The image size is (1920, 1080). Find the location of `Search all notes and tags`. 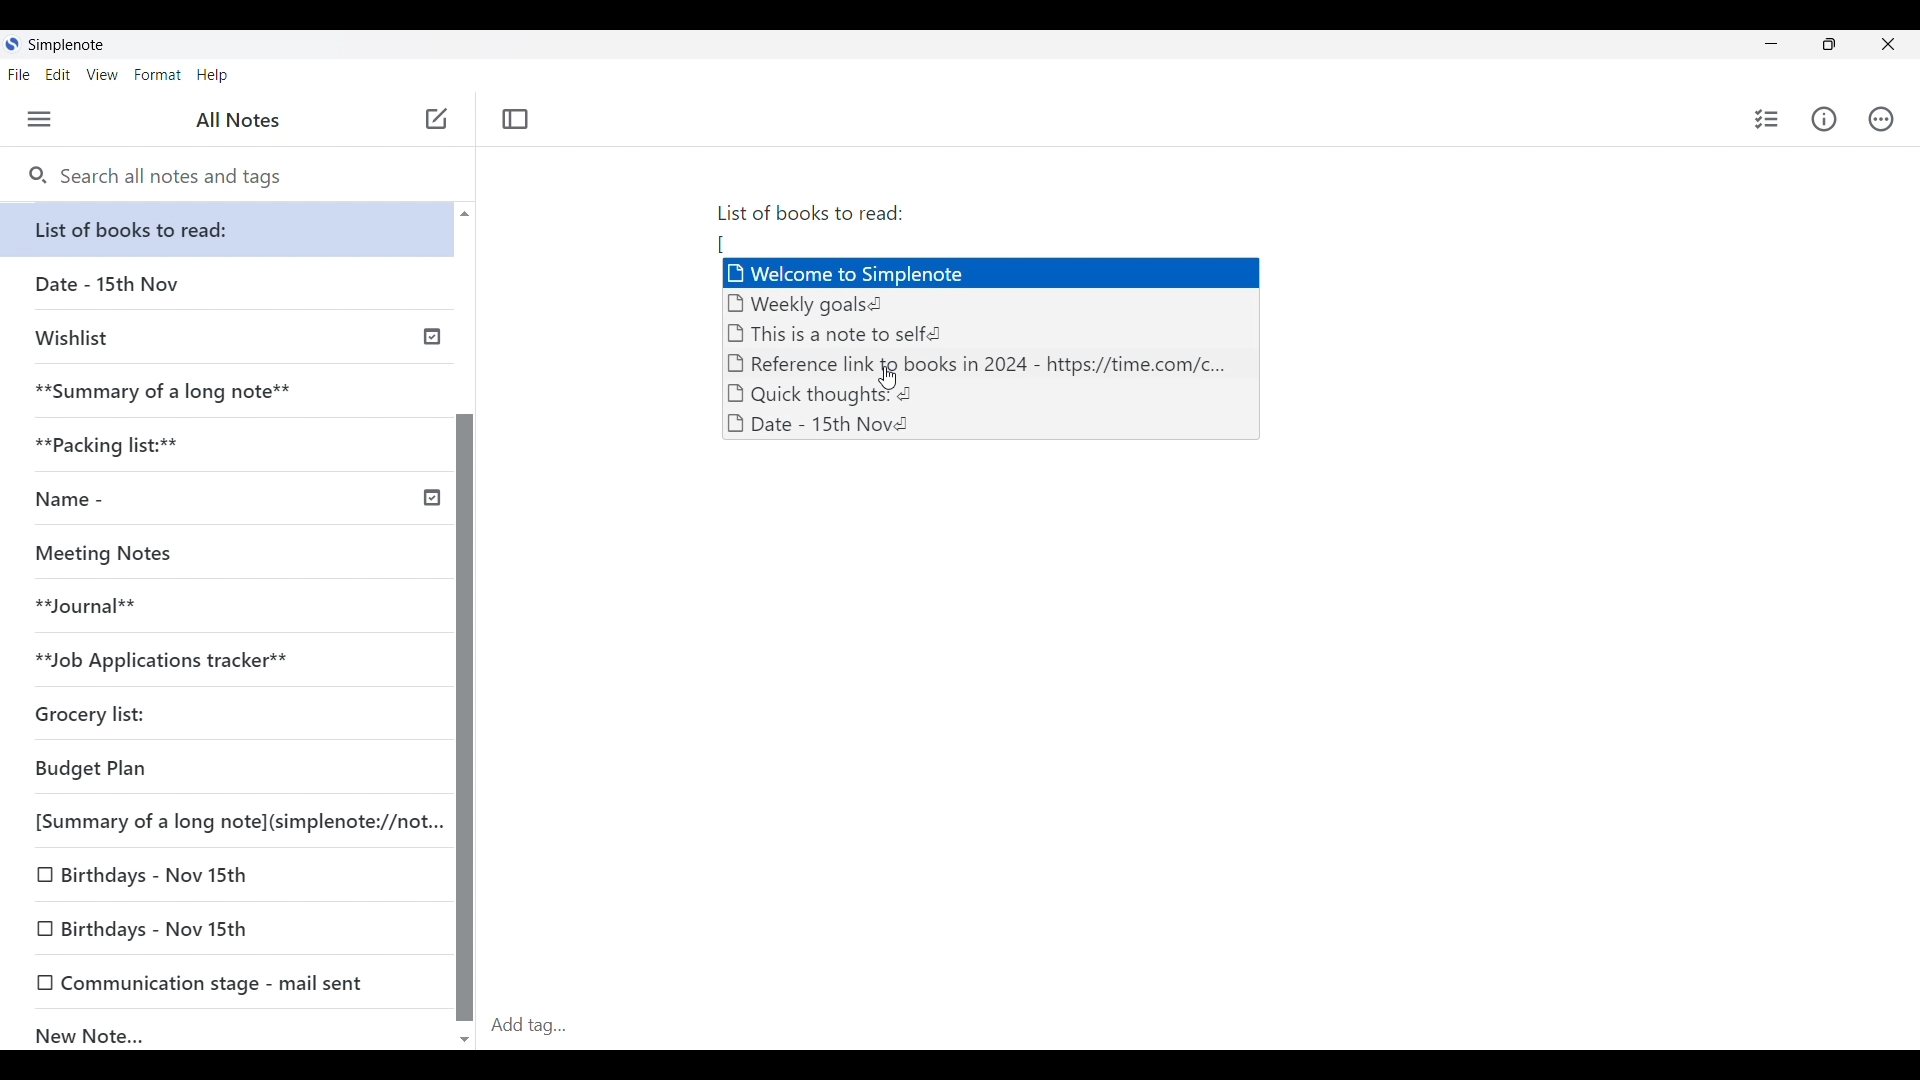

Search all notes and tags is located at coordinates (155, 177).